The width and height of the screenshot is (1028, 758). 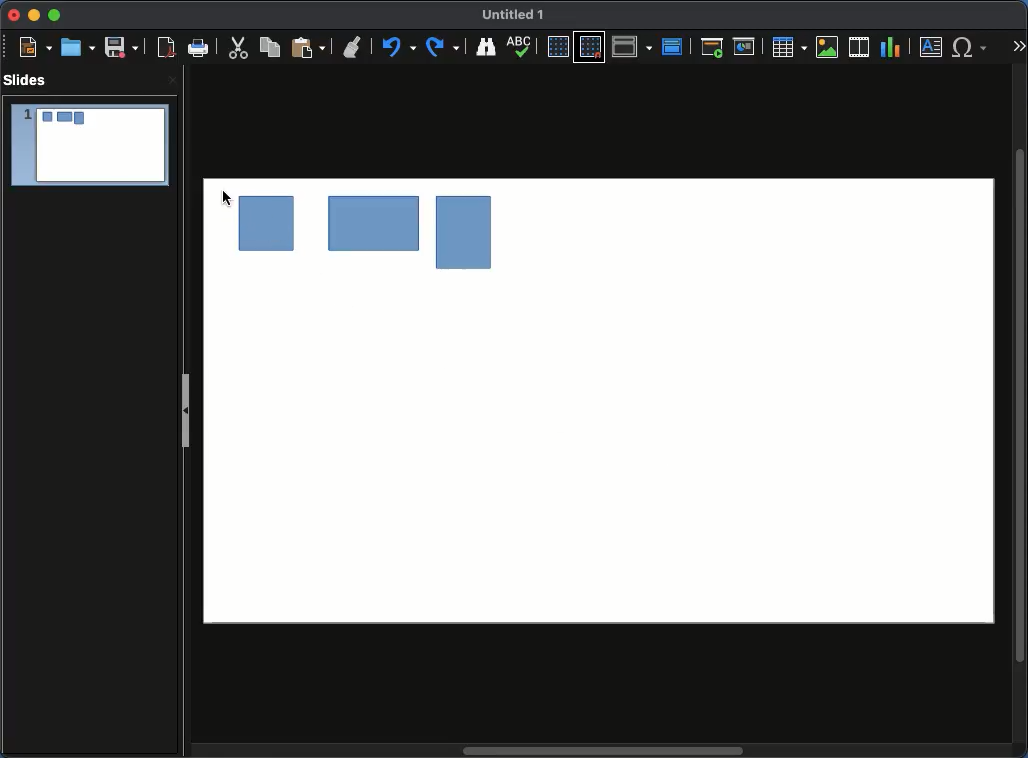 What do you see at coordinates (187, 405) in the screenshot?
I see `Slide panel` at bounding box center [187, 405].